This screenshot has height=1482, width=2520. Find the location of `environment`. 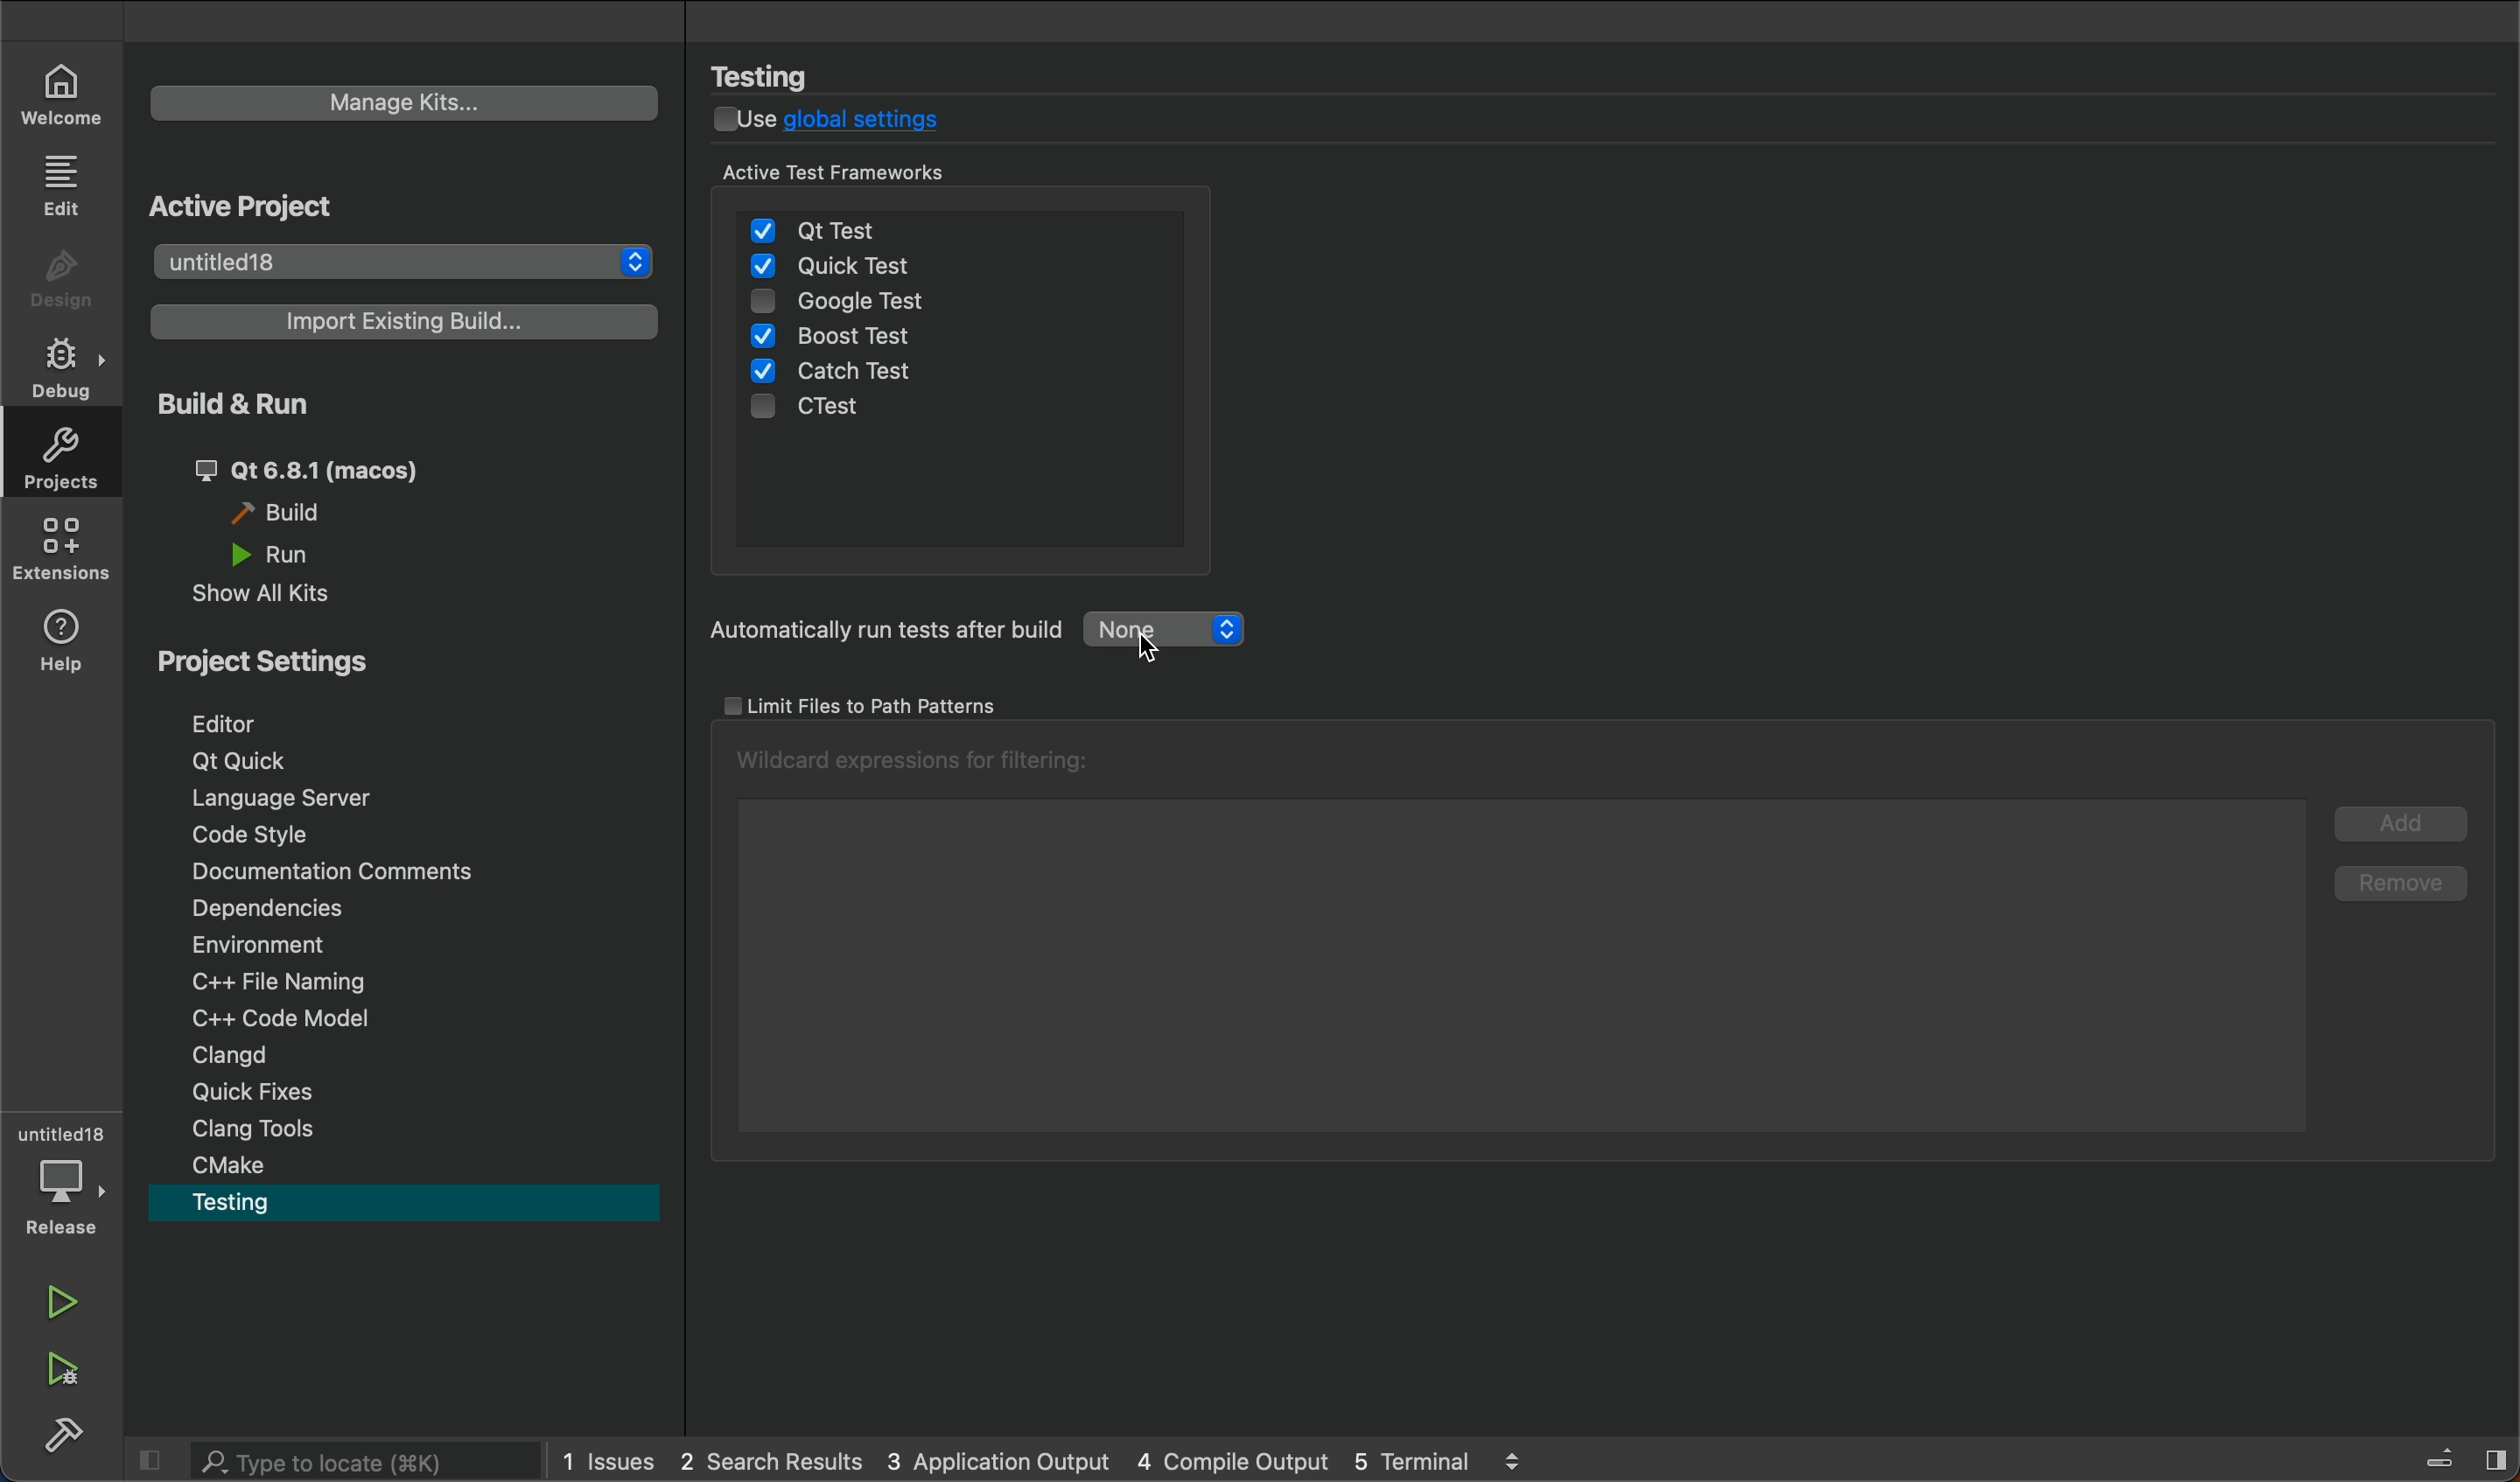

environment is located at coordinates (293, 945).